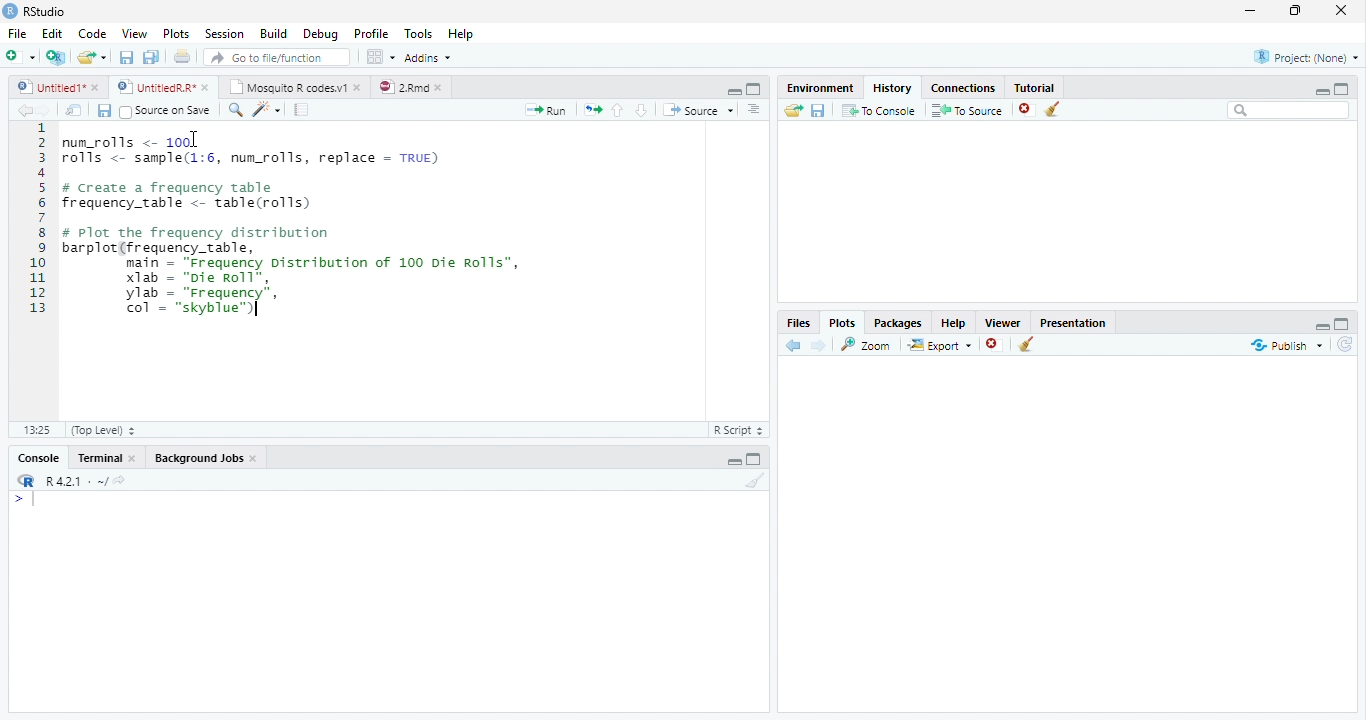  Describe the element at coordinates (1344, 324) in the screenshot. I see `Full Height` at that location.